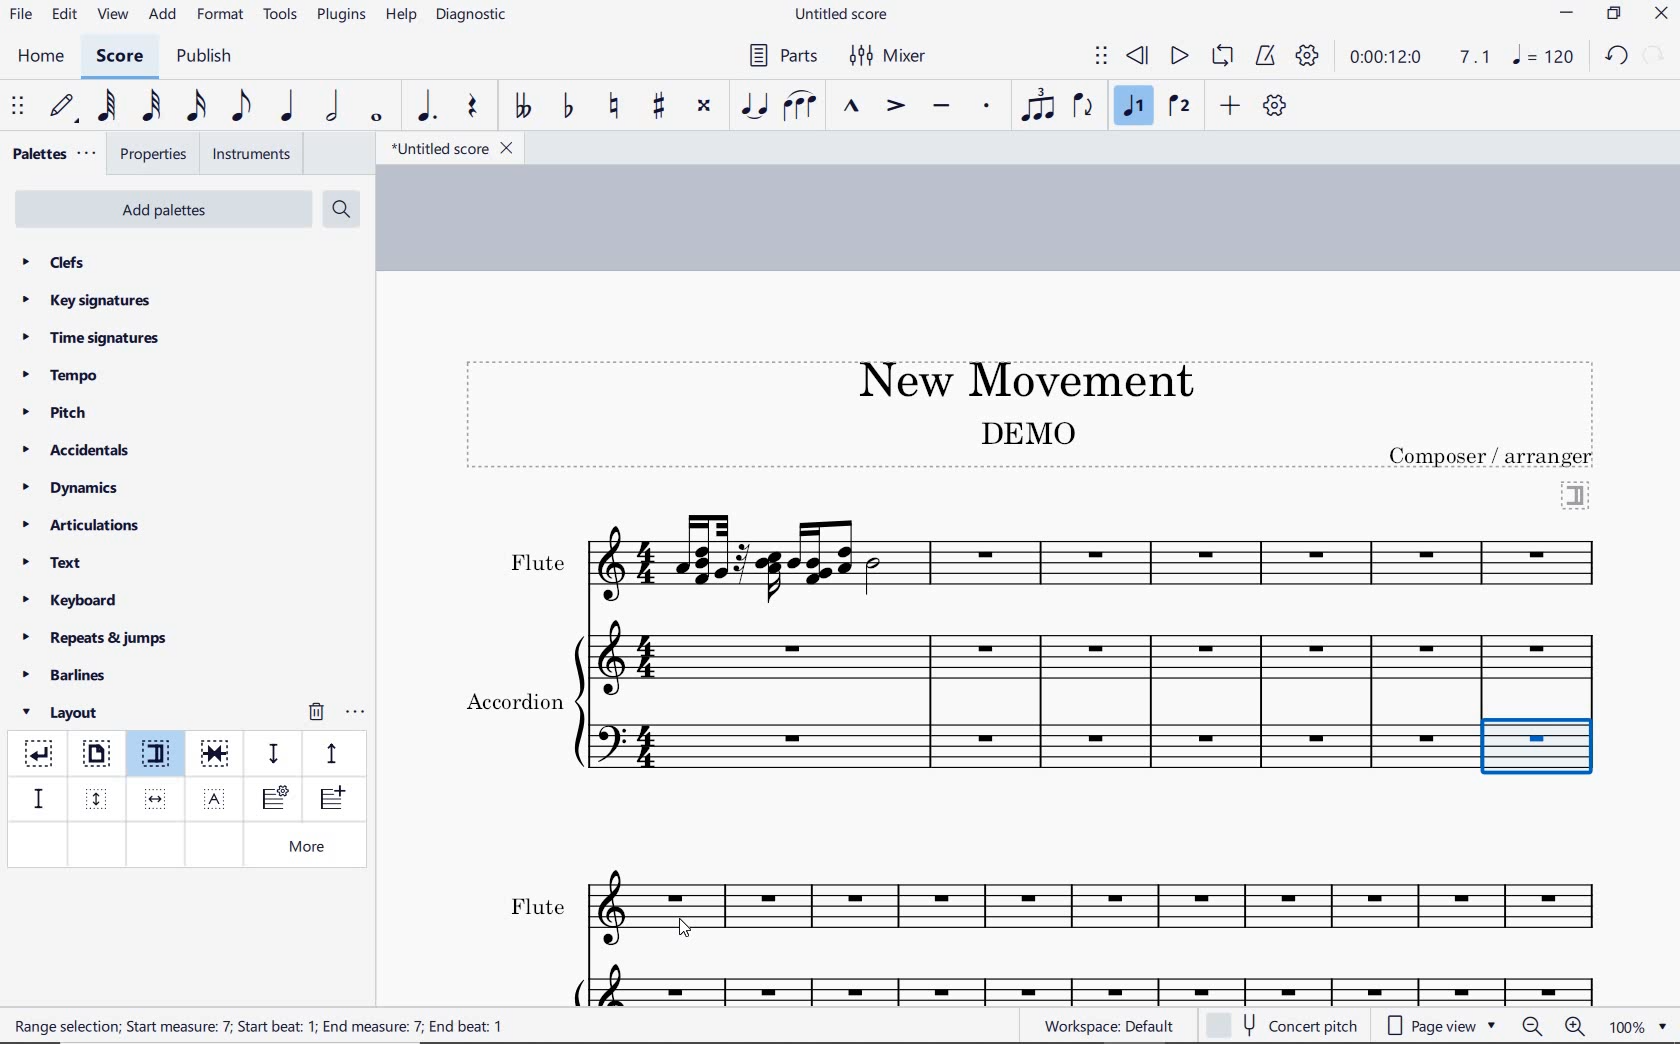  Describe the element at coordinates (522, 107) in the screenshot. I see `toggle double-flat` at that location.